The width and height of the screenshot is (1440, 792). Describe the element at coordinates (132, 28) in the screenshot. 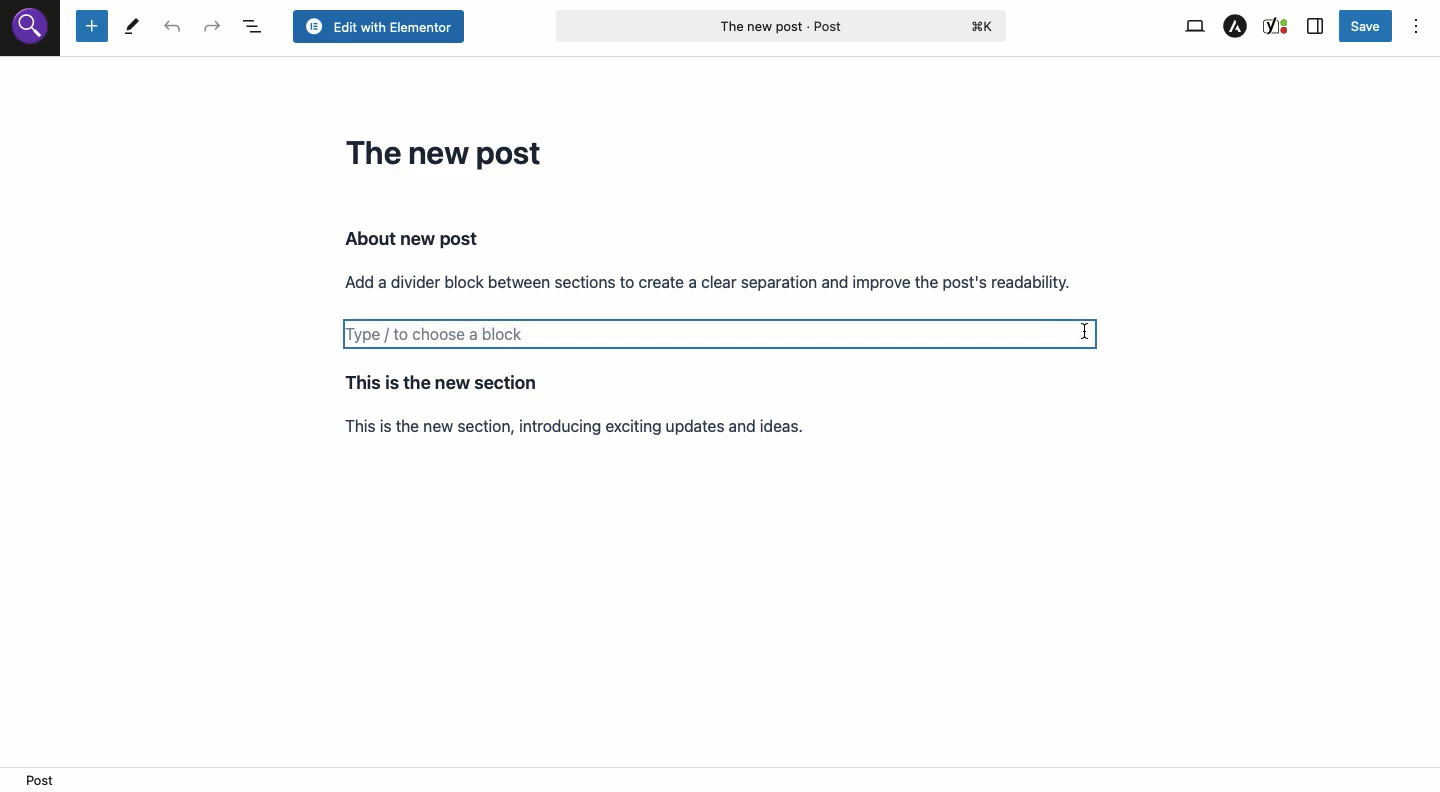

I see `Tools` at that location.